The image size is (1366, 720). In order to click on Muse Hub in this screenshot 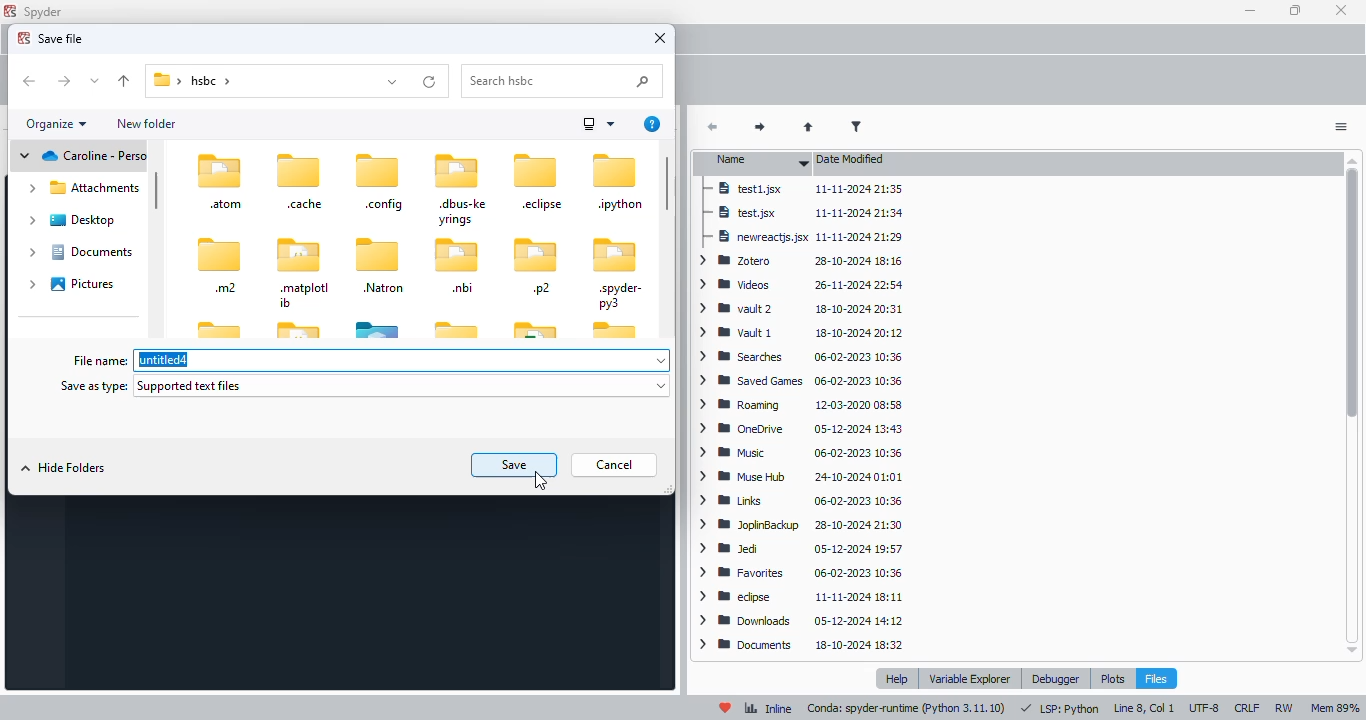, I will do `click(752, 476)`.